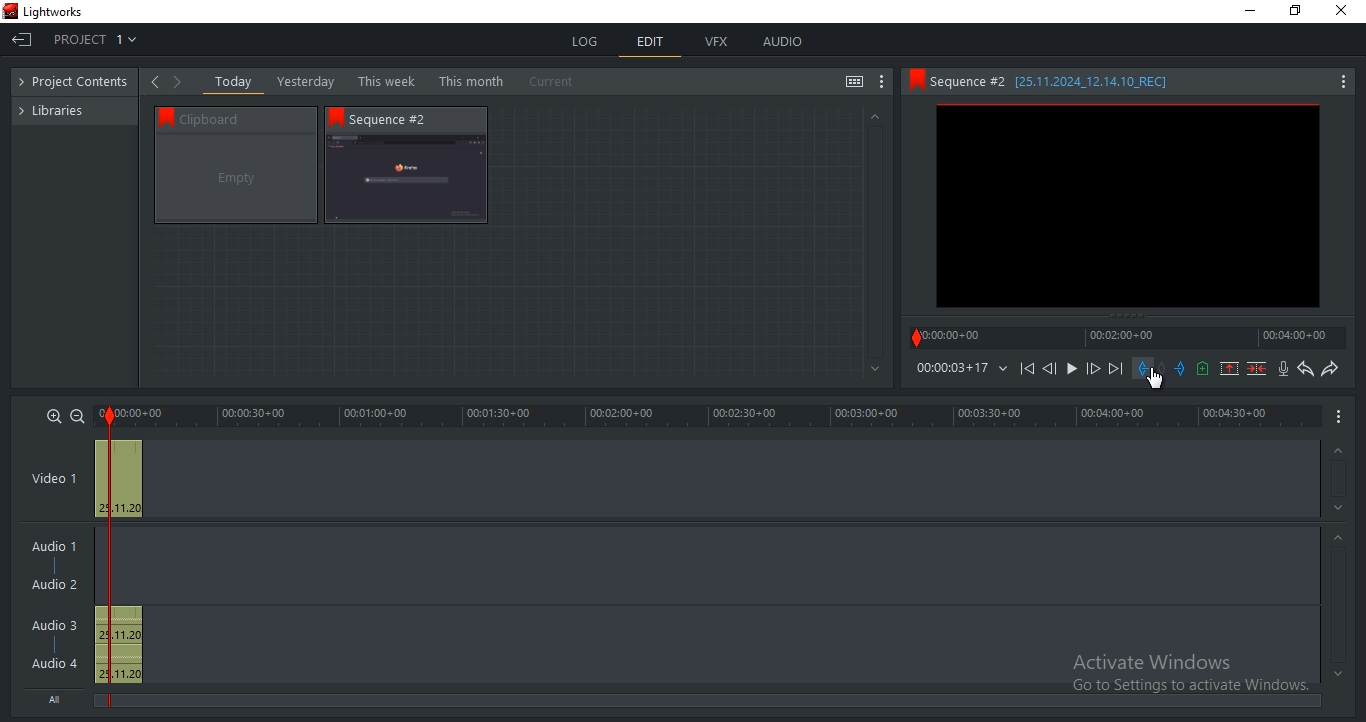  Describe the element at coordinates (399, 119) in the screenshot. I see `Sequence #2` at that location.